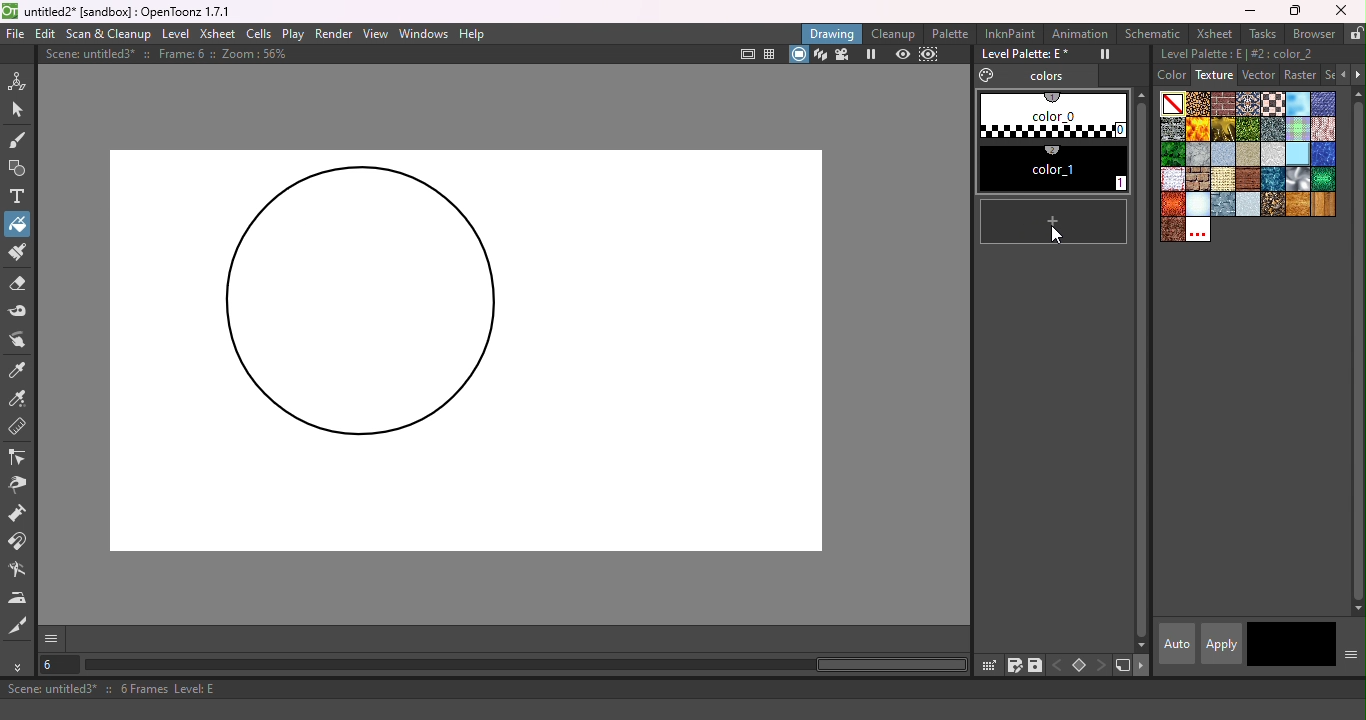  Describe the element at coordinates (1058, 663) in the screenshot. I see `previous key` at that location.